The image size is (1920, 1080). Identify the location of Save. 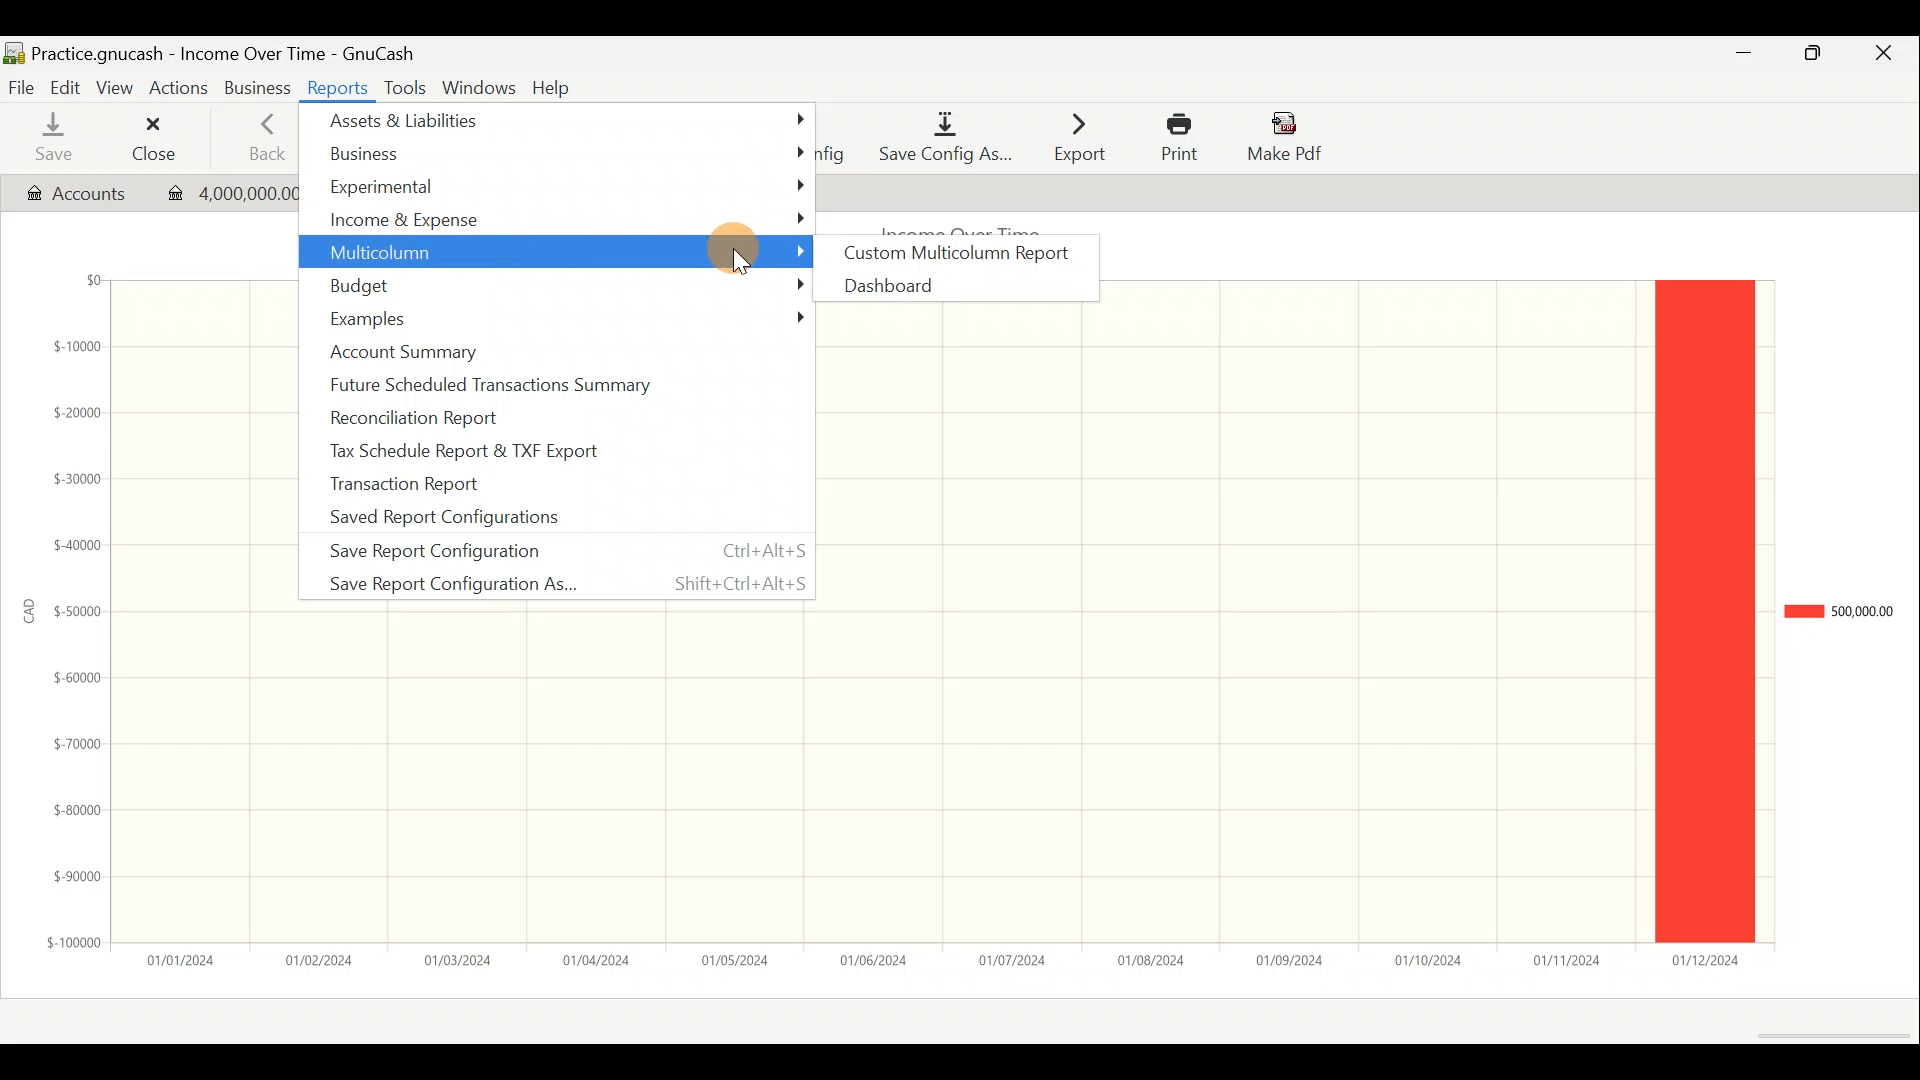
(53, 140).